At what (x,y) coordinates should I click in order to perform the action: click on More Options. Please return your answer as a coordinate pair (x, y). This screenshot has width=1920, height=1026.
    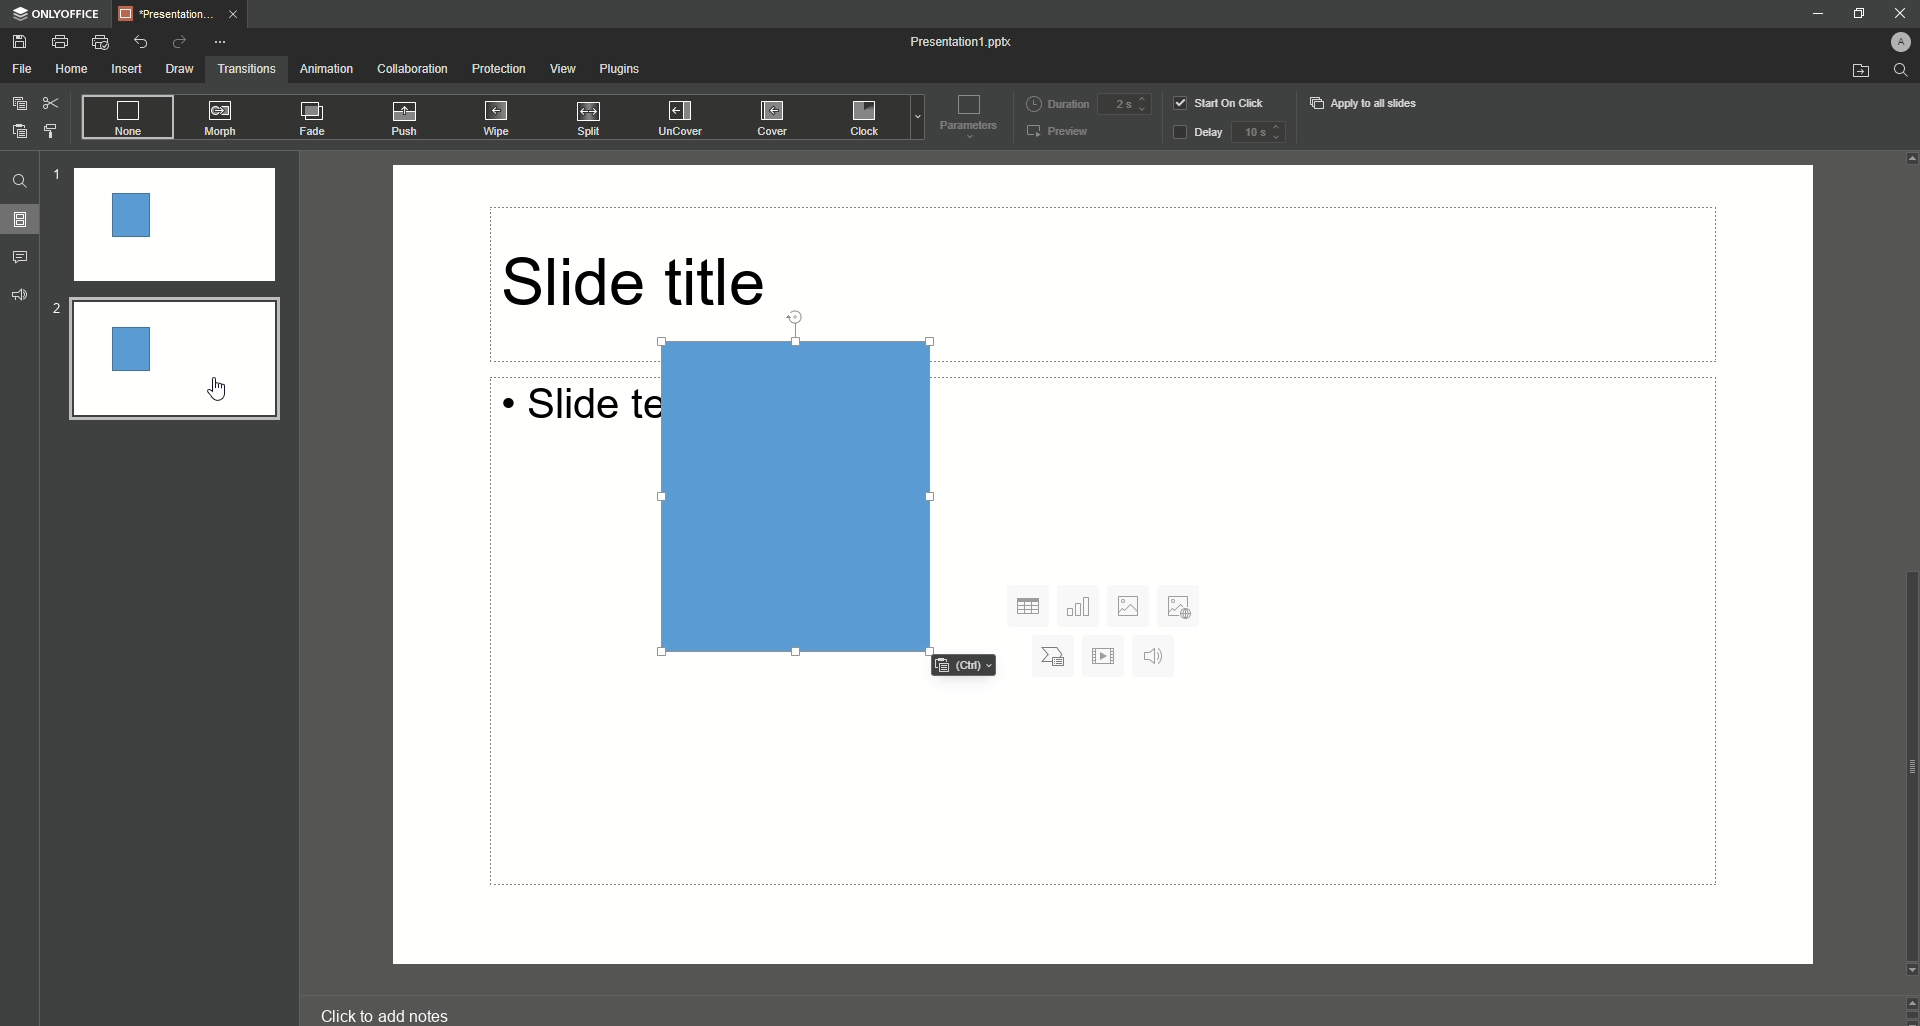
    Looking at the image, I should click on (220, 43).